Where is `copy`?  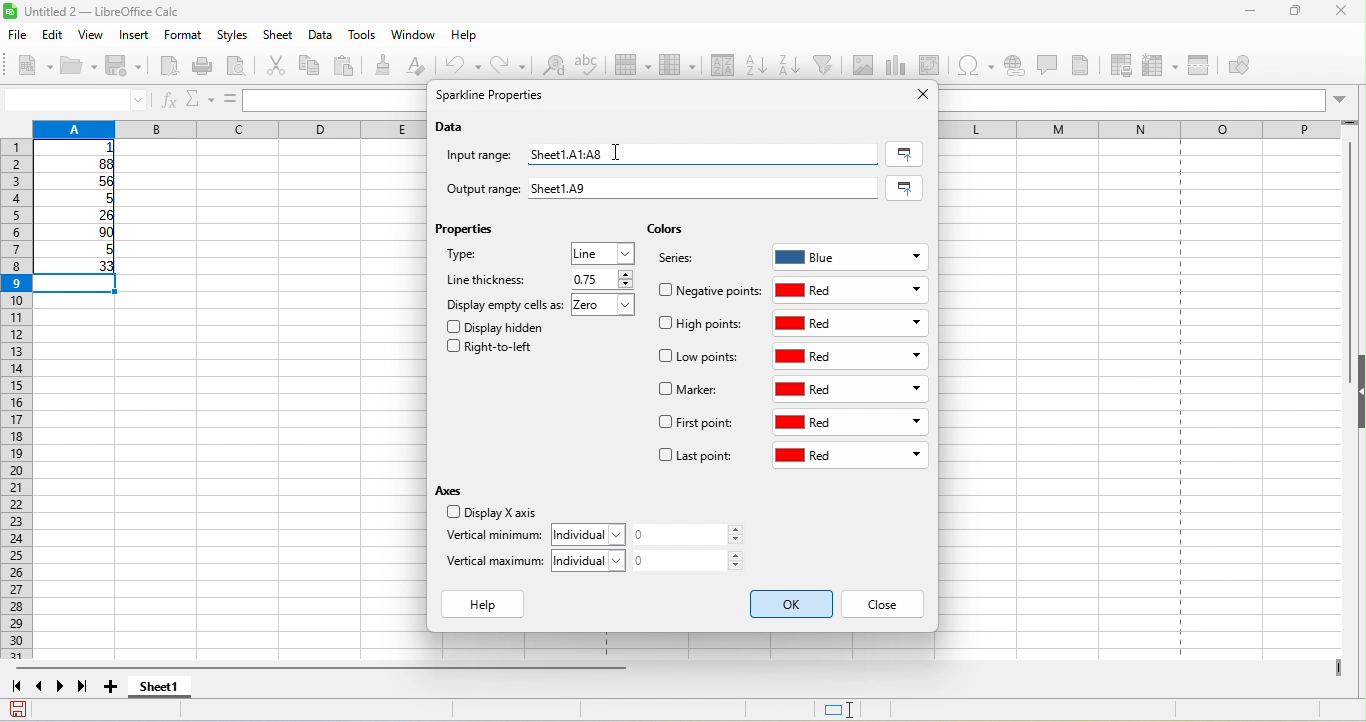
copy is located at coordinates (309, 65).